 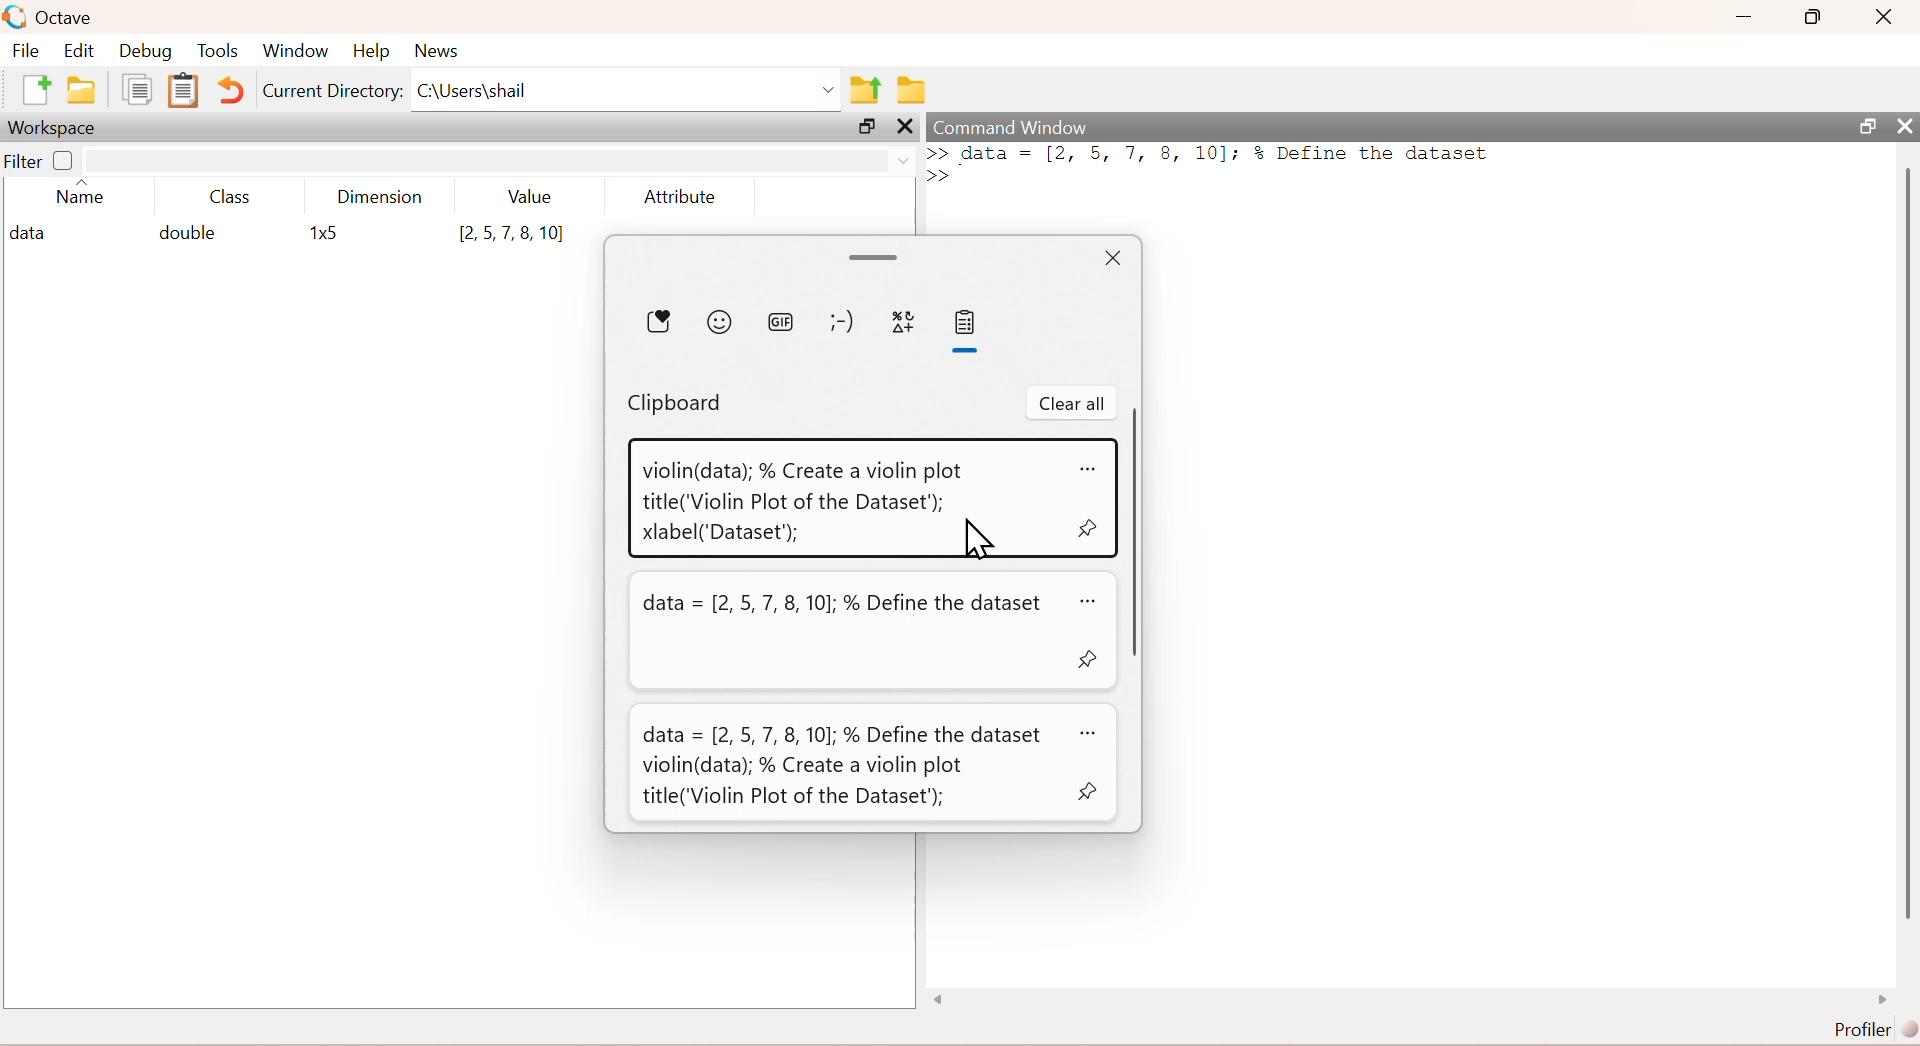 What do you see at coordinates (80, 50) in the screenshot?
I see `edit` at bounding box center [80, 50].